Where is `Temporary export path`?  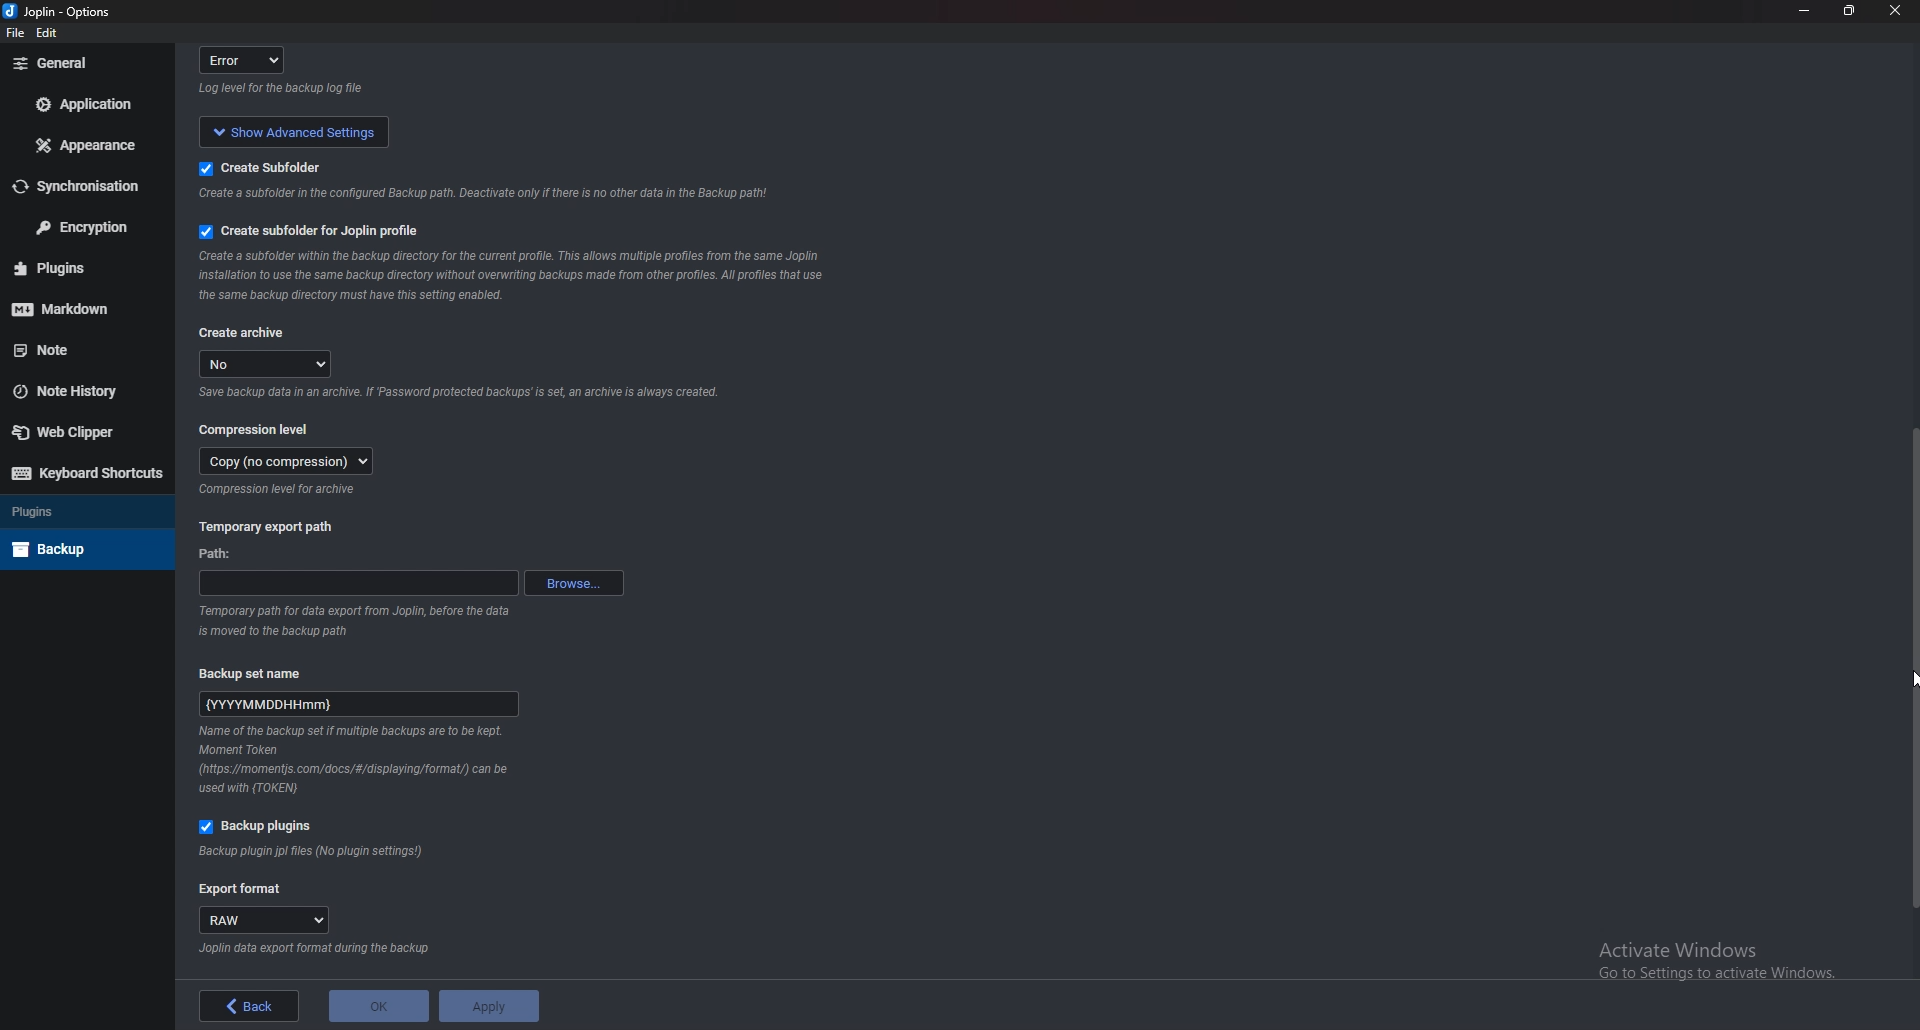 Temporary export path is located at coordinates (268, 526).